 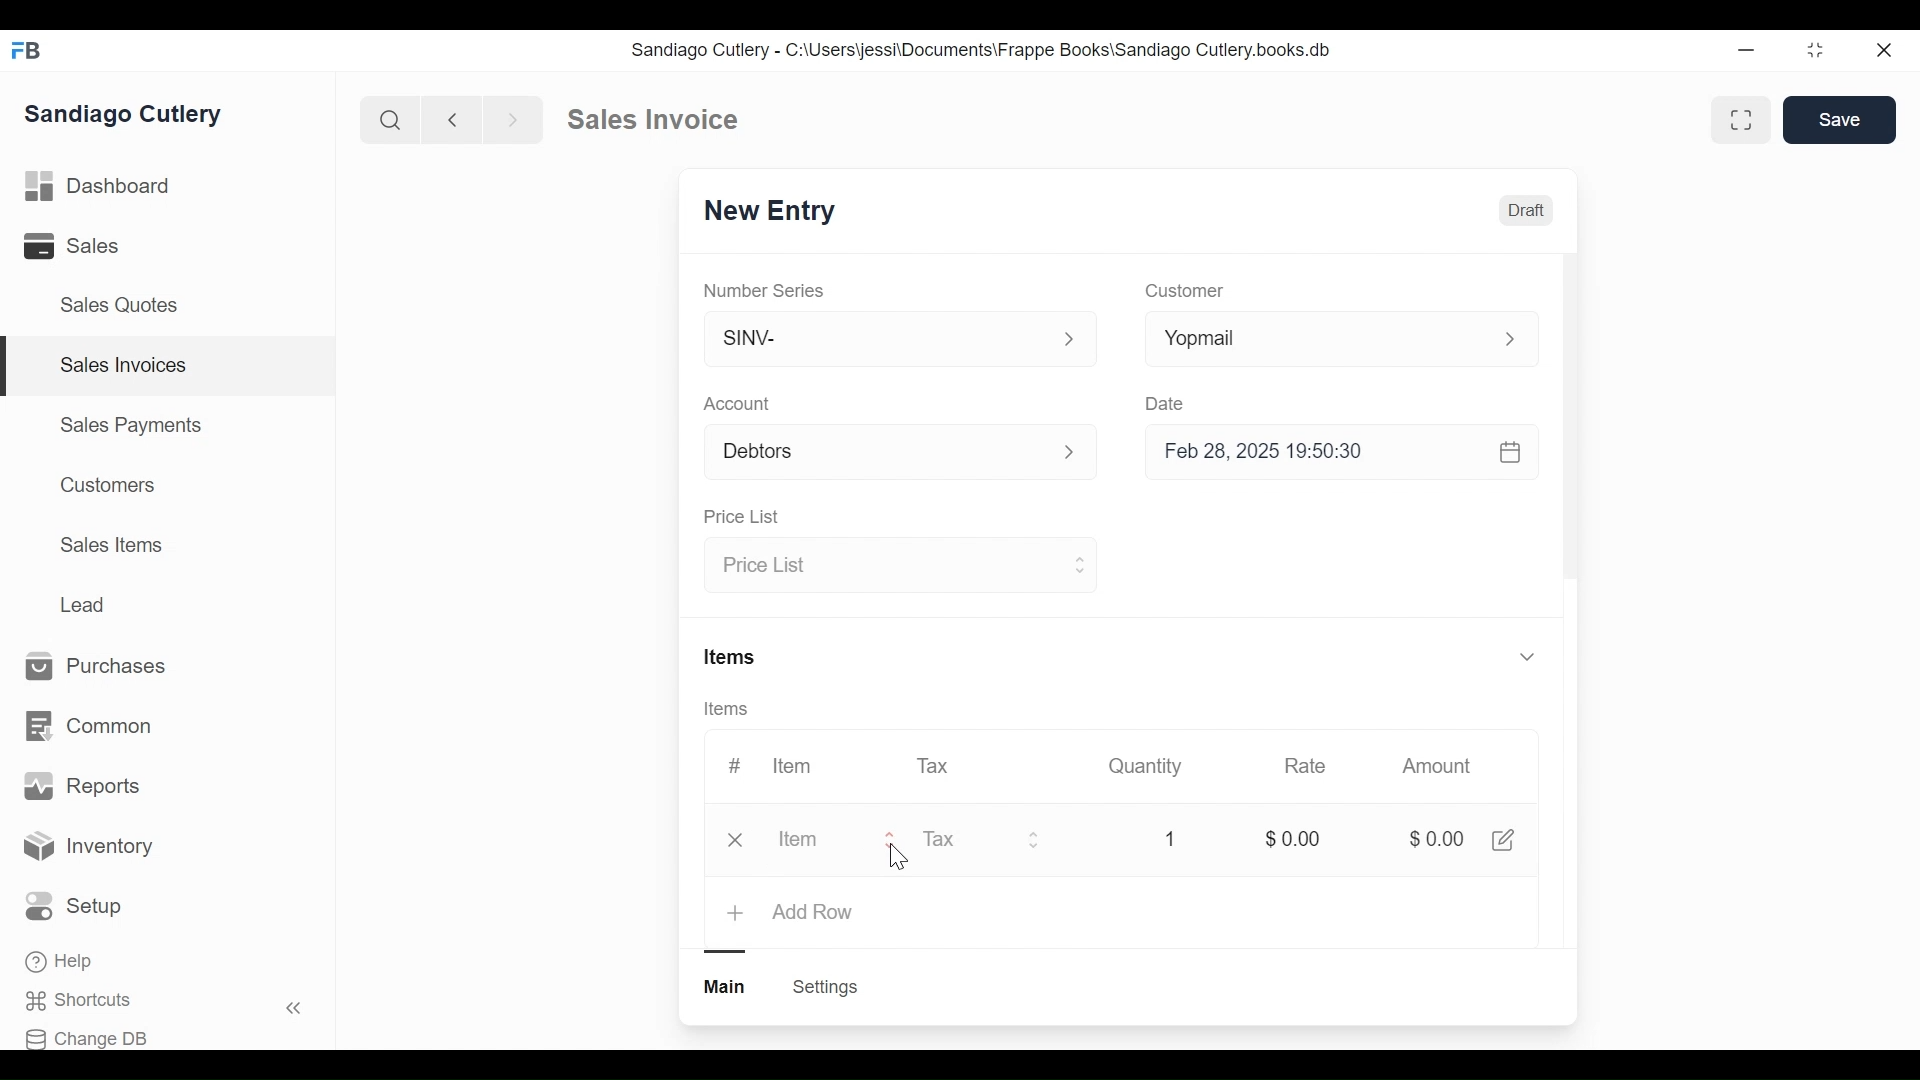 I want to click on 1 , so click(x=1170, y=838).